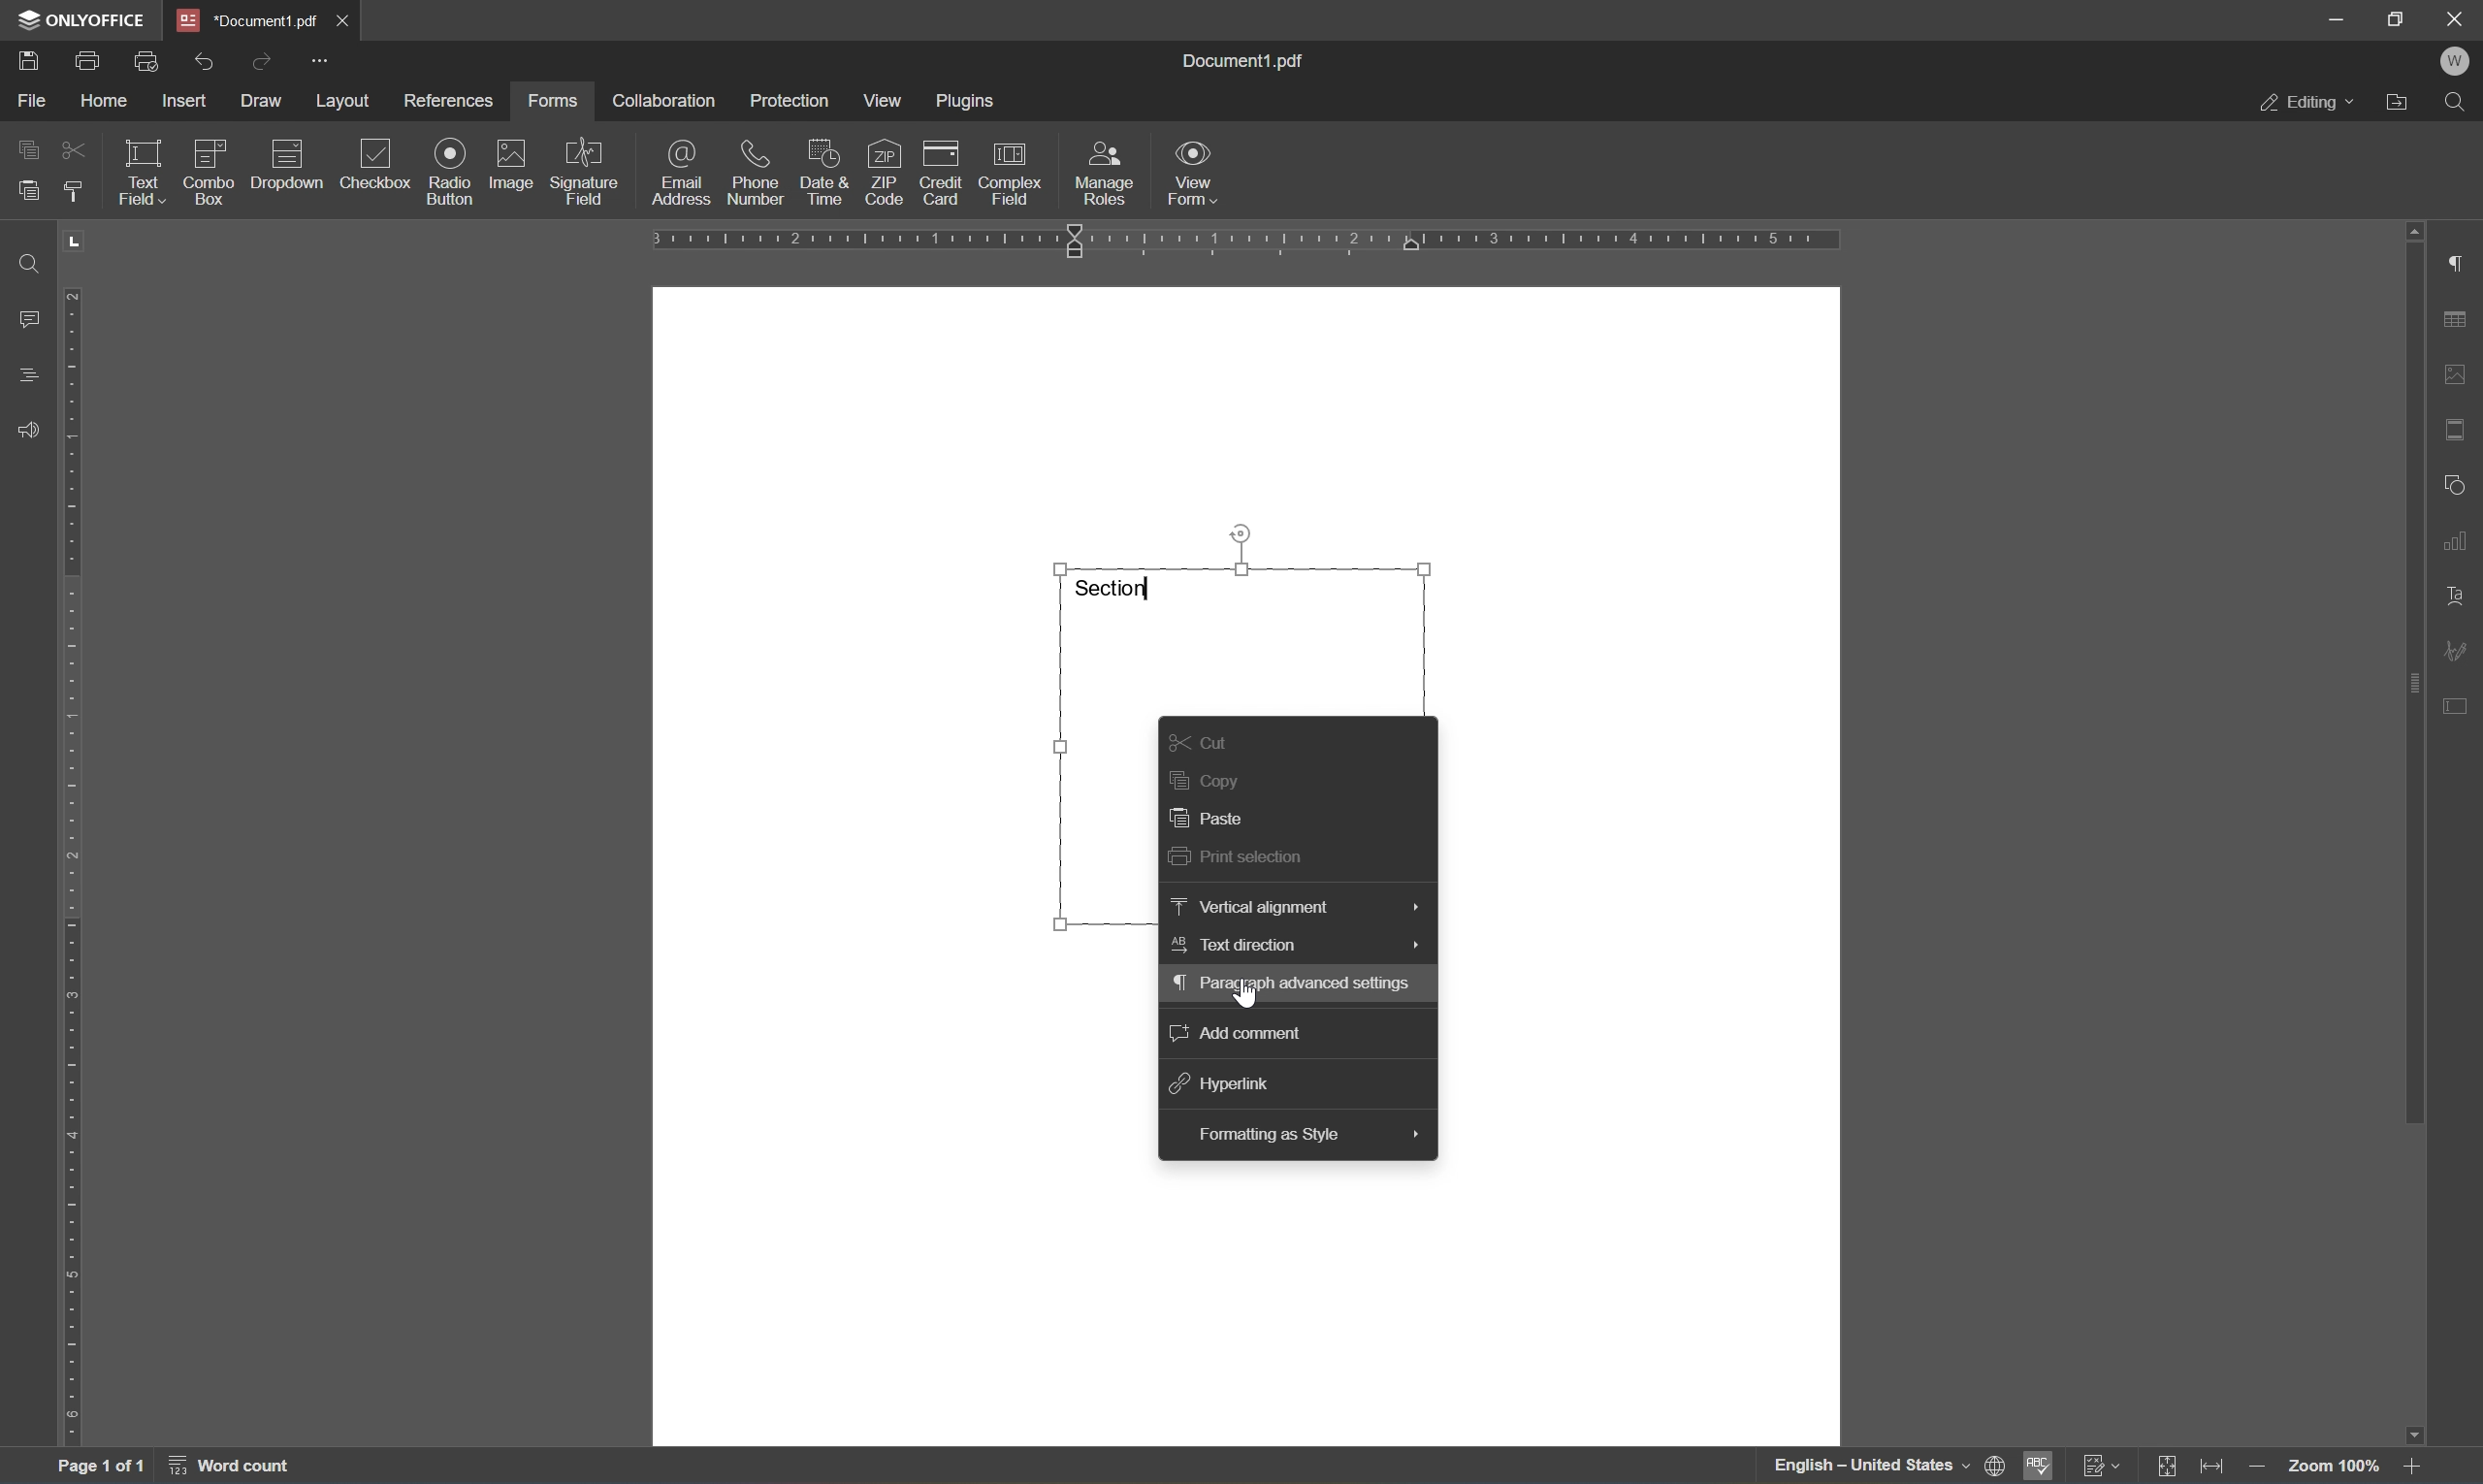  Describe the element at coordinates (2458, 63) in the screenshot. I see `W` at that location.